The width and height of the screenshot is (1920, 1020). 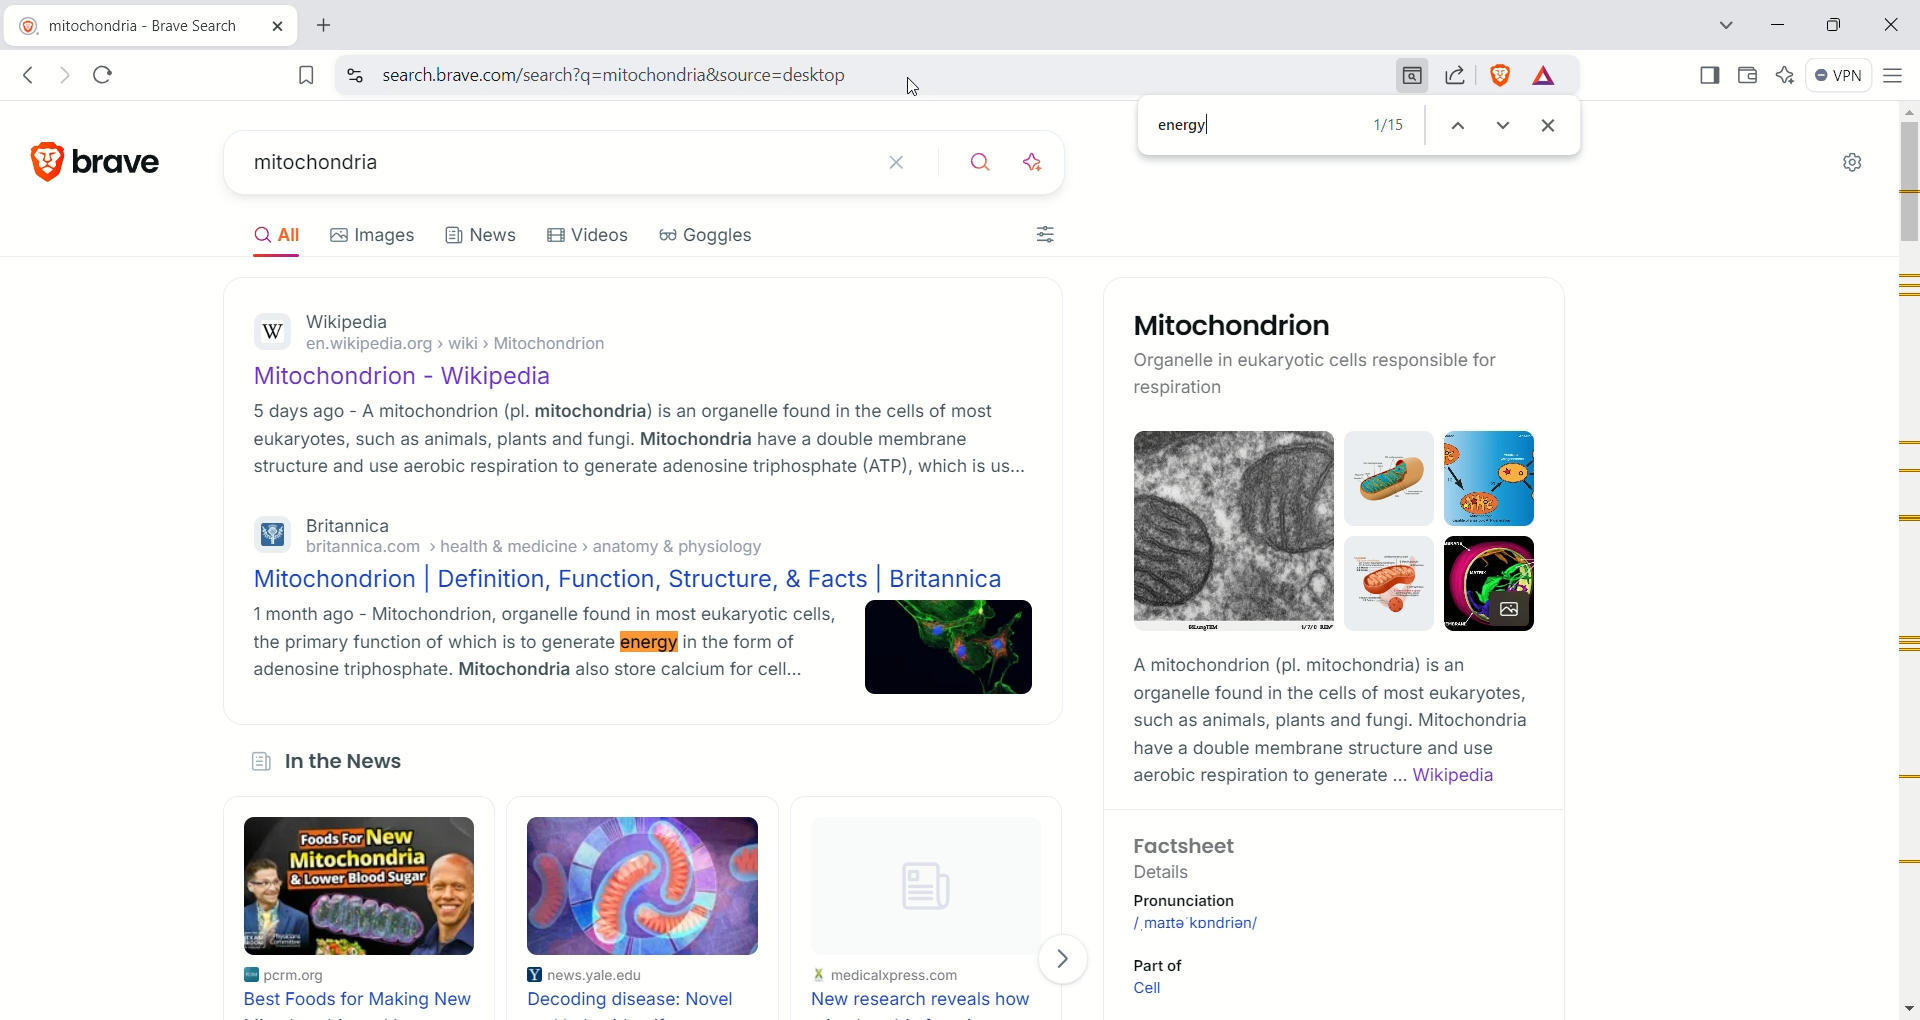 I want to click on VPN, so click(x=1844, y=77).